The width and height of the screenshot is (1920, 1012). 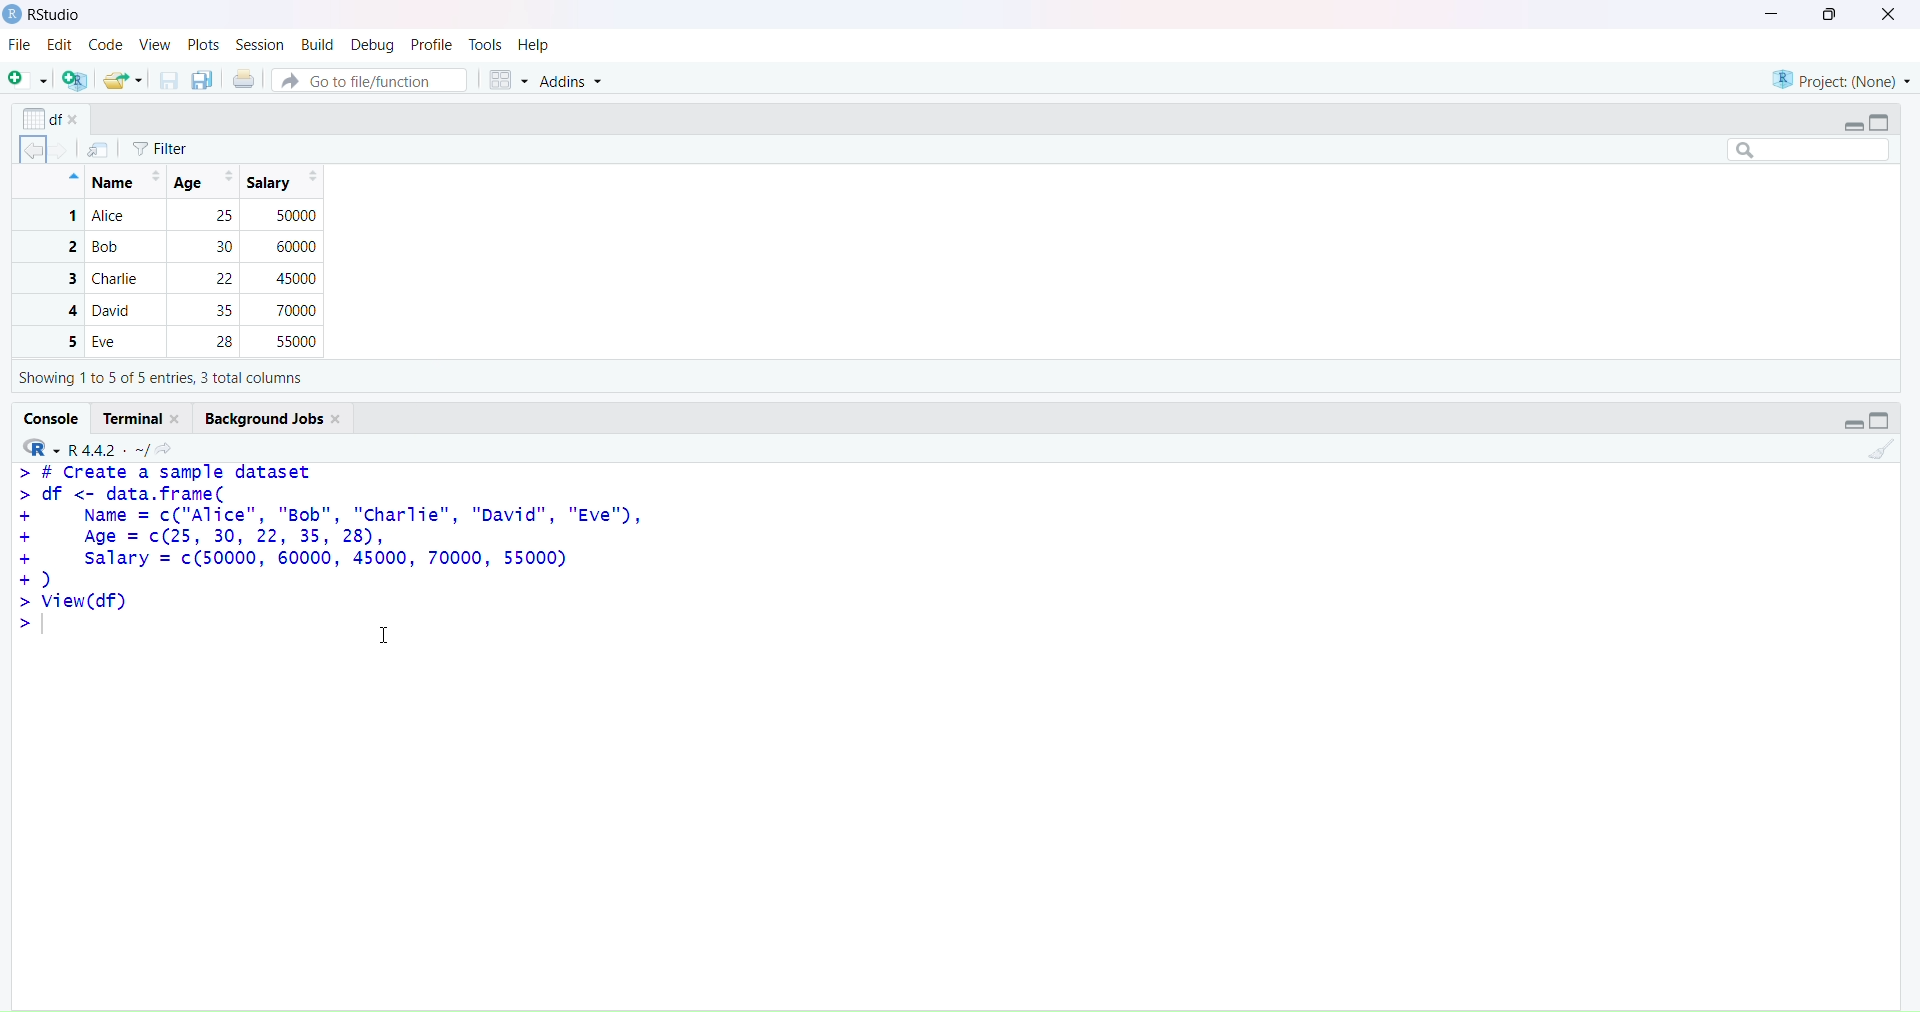 I want to click on Rstudio, so click(x=46, y=15).